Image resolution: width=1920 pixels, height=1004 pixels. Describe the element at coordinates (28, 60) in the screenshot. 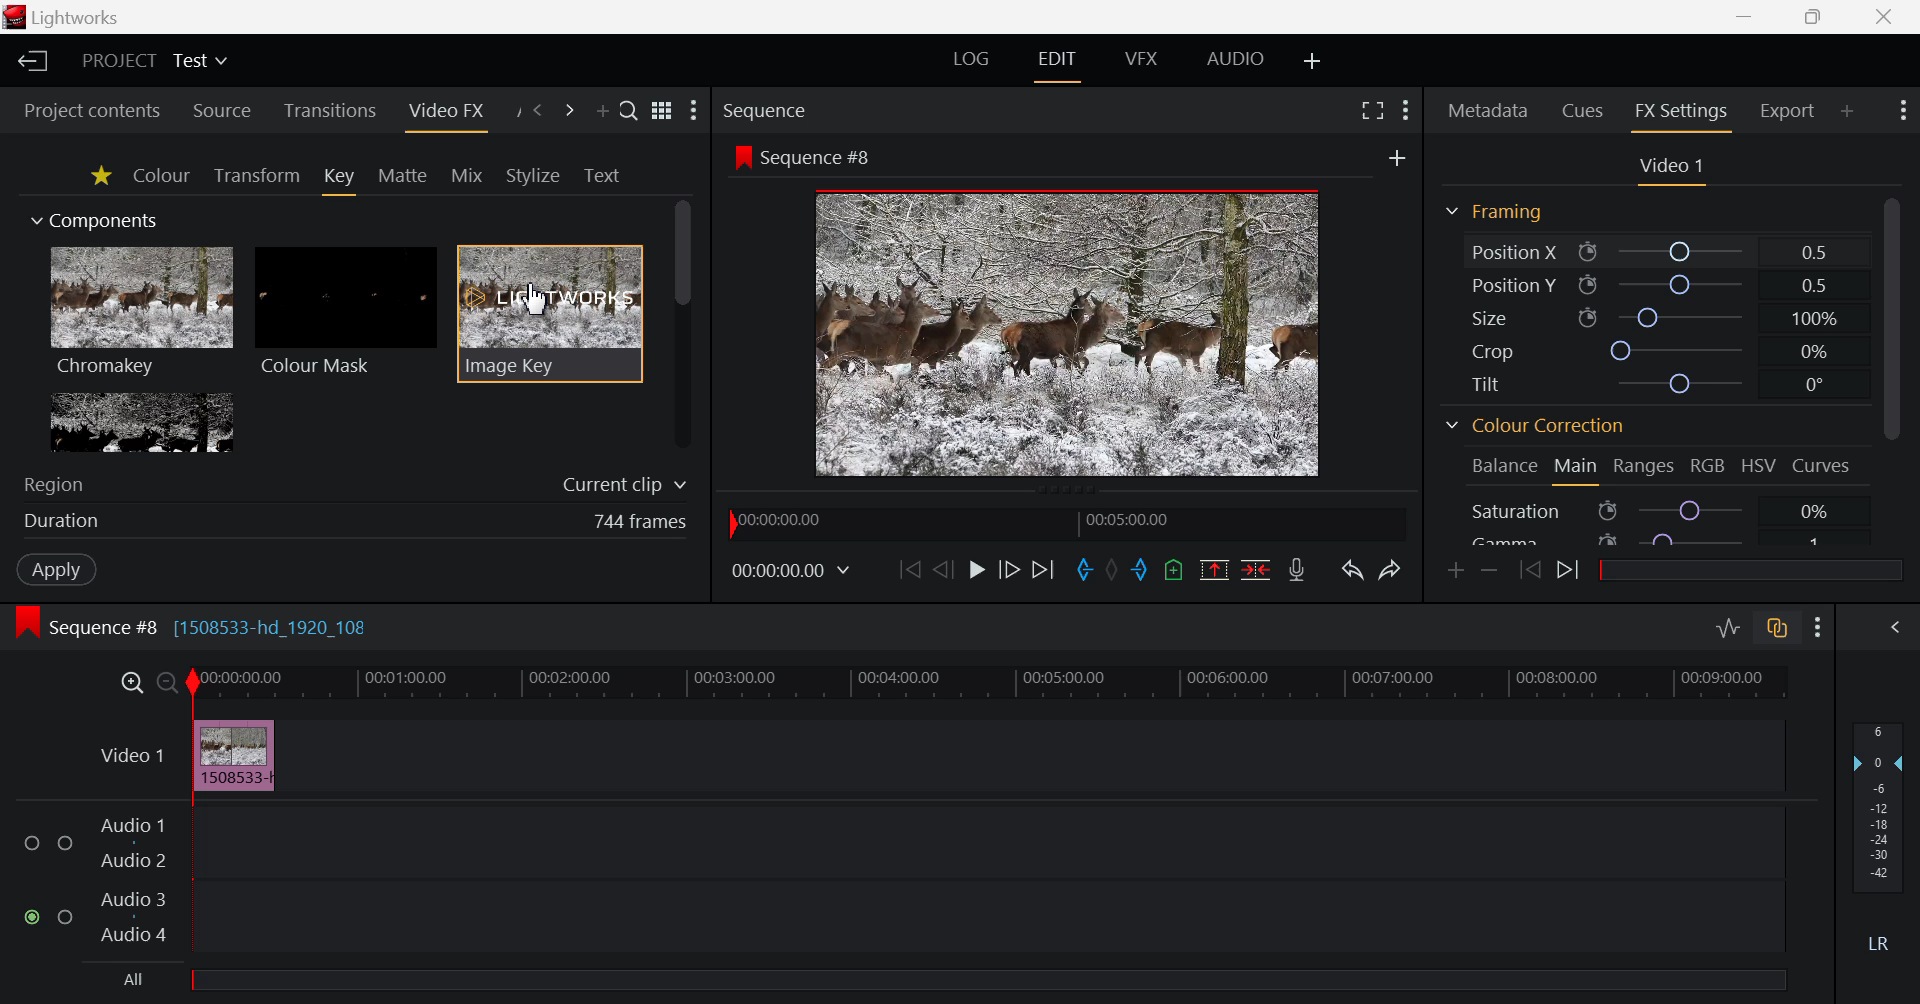

I see `Back to Homepage` at that location.